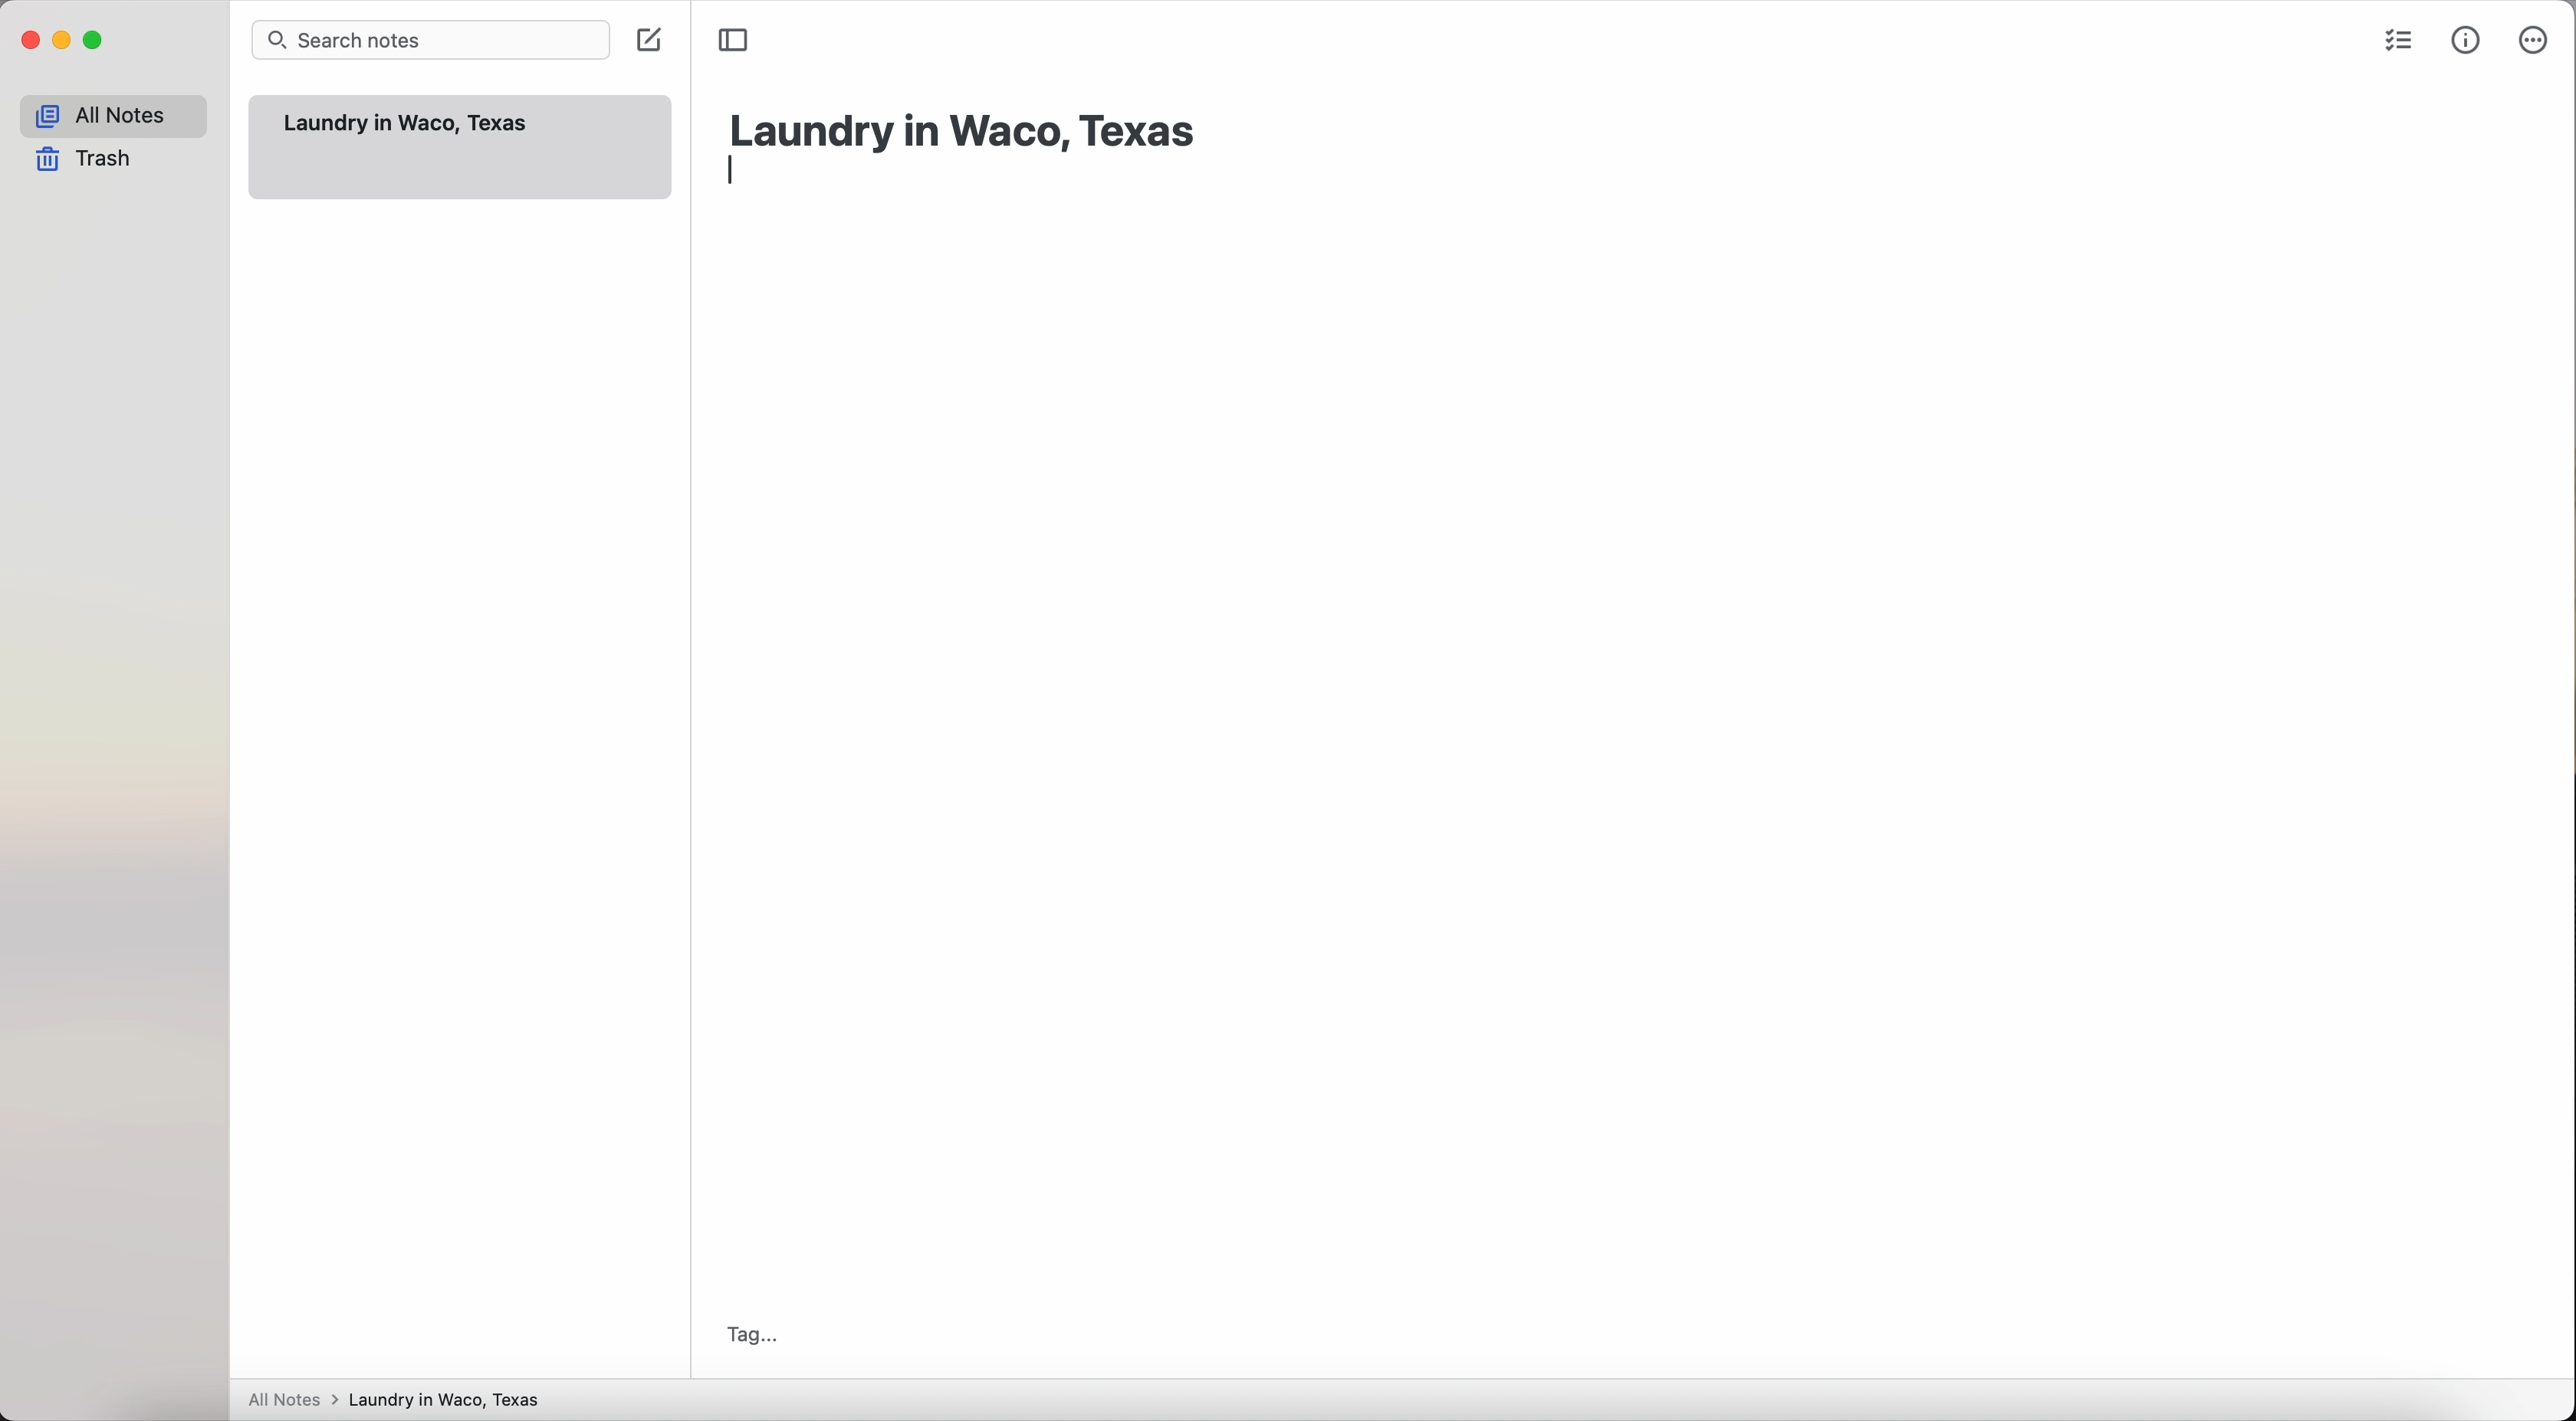 This screenshot has height=1421, width=2576. Describe the element at coordinates (655, 45) in the screenshot. I see `click on create note` at that location.